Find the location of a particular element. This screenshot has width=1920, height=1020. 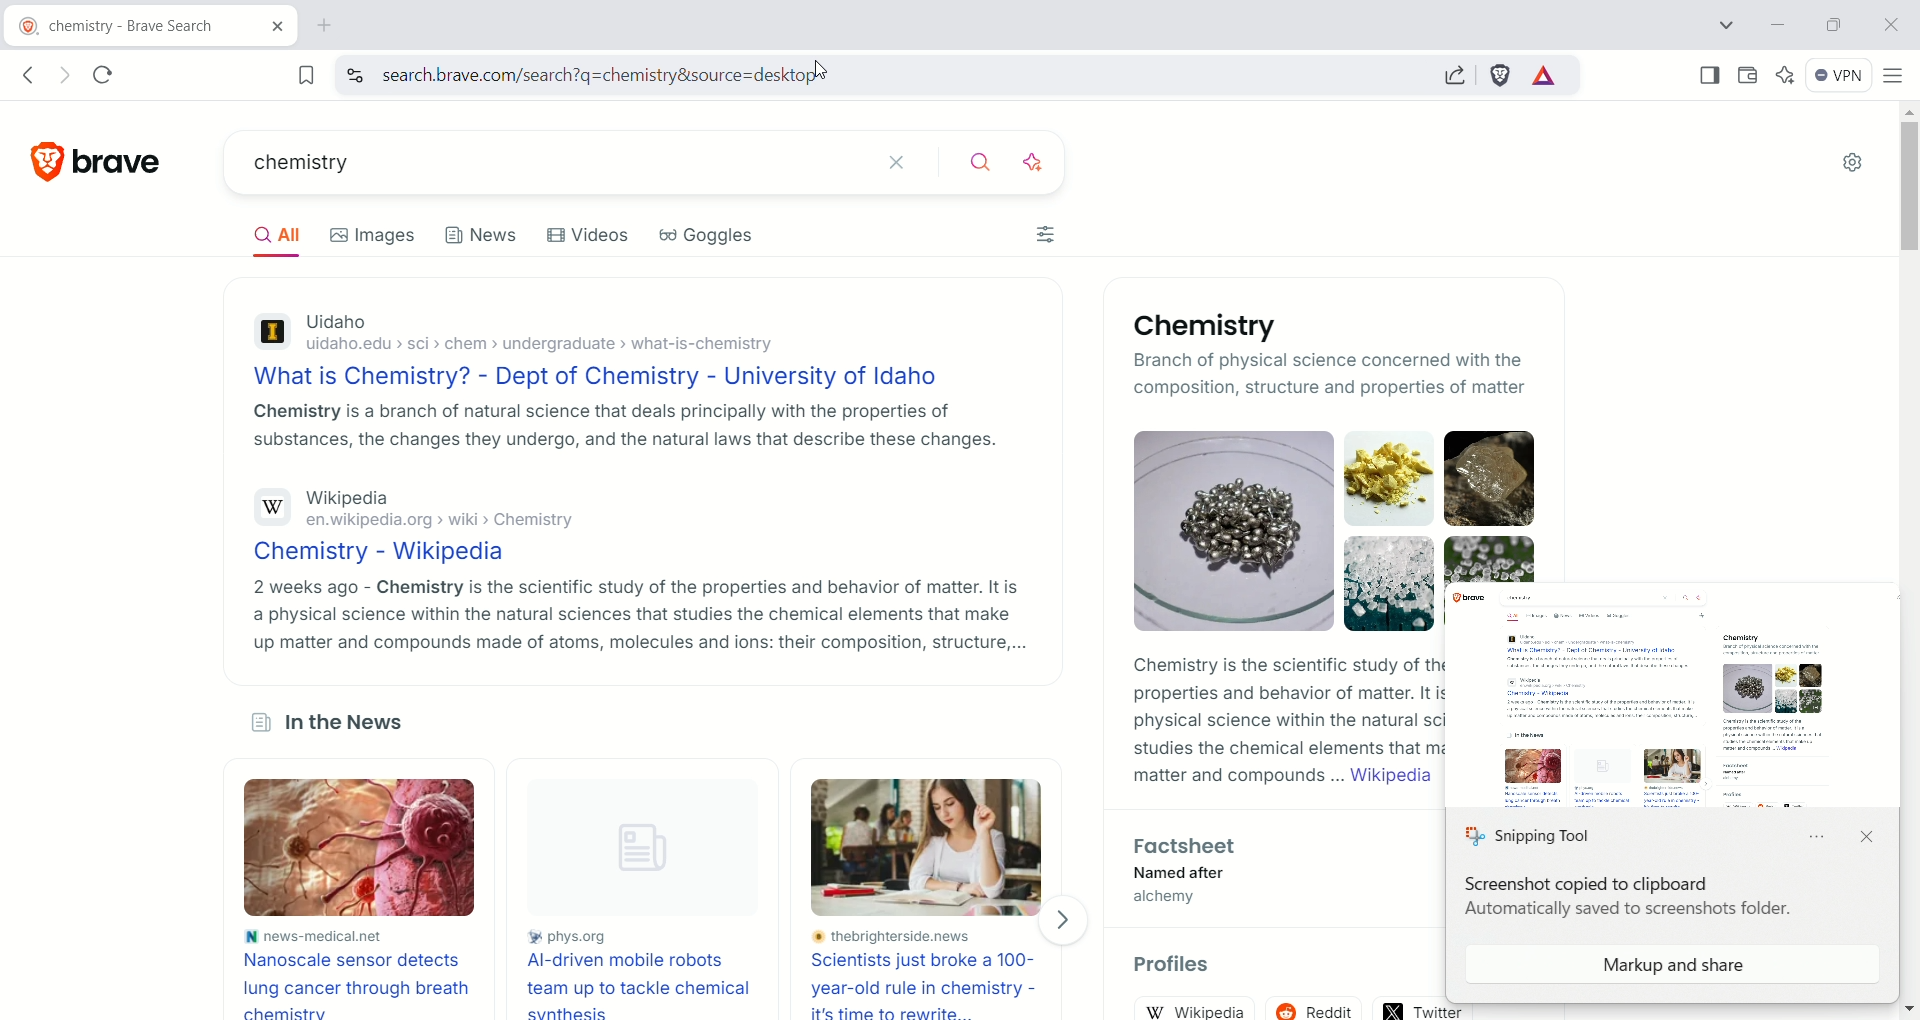

customize and control Brave is located at coordinates (1894, 74).